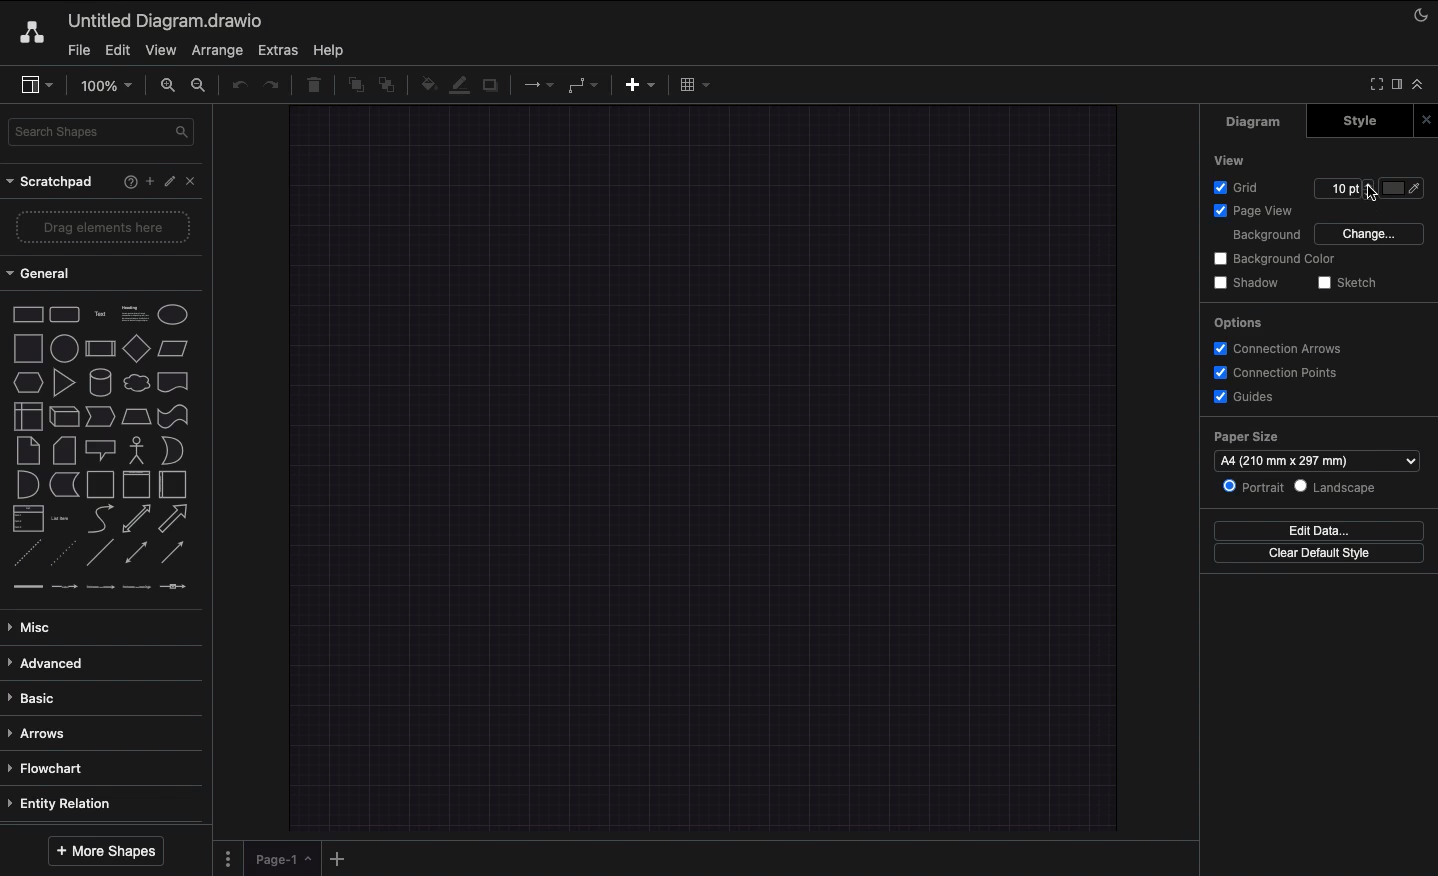 This screenshot has width=1438, height=876. I want to click on Background, so click(1264, 236).